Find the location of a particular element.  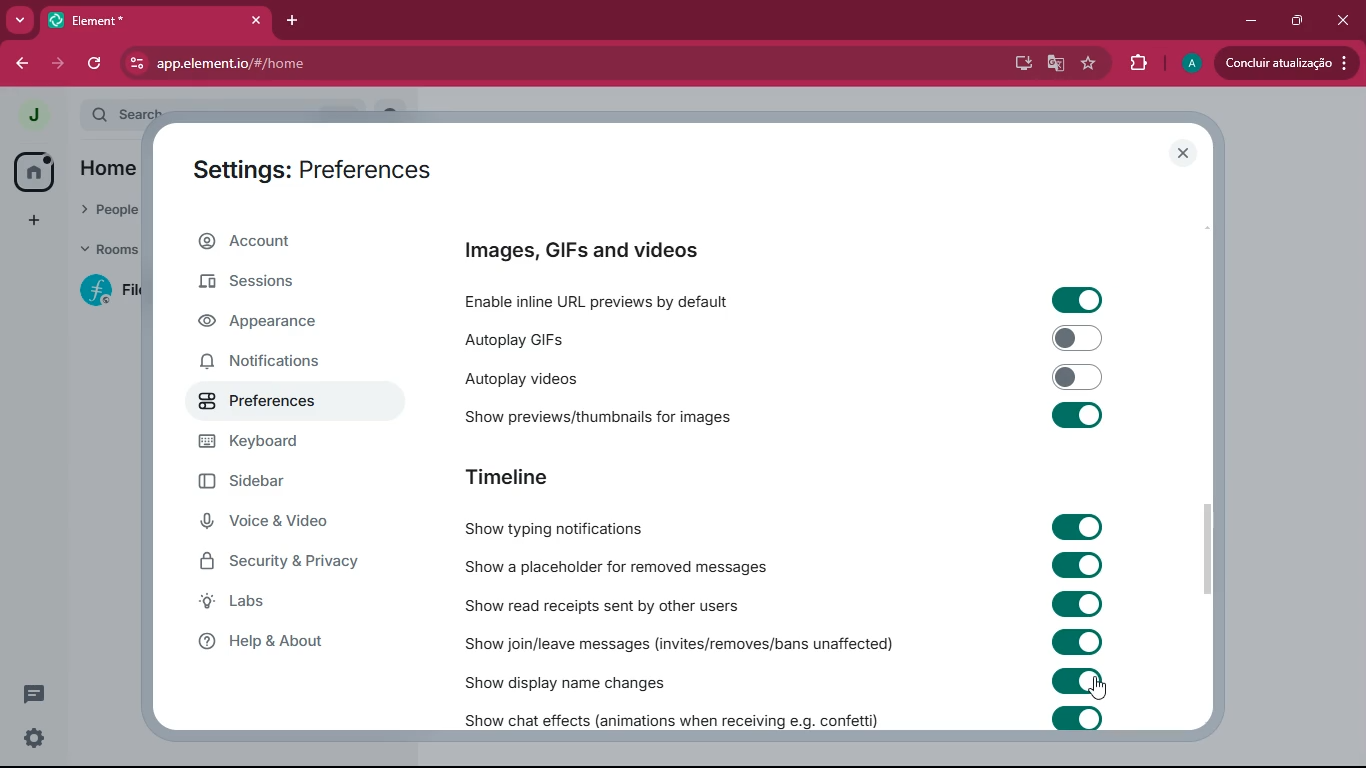

desktop is located at coordinates (1019, 63).